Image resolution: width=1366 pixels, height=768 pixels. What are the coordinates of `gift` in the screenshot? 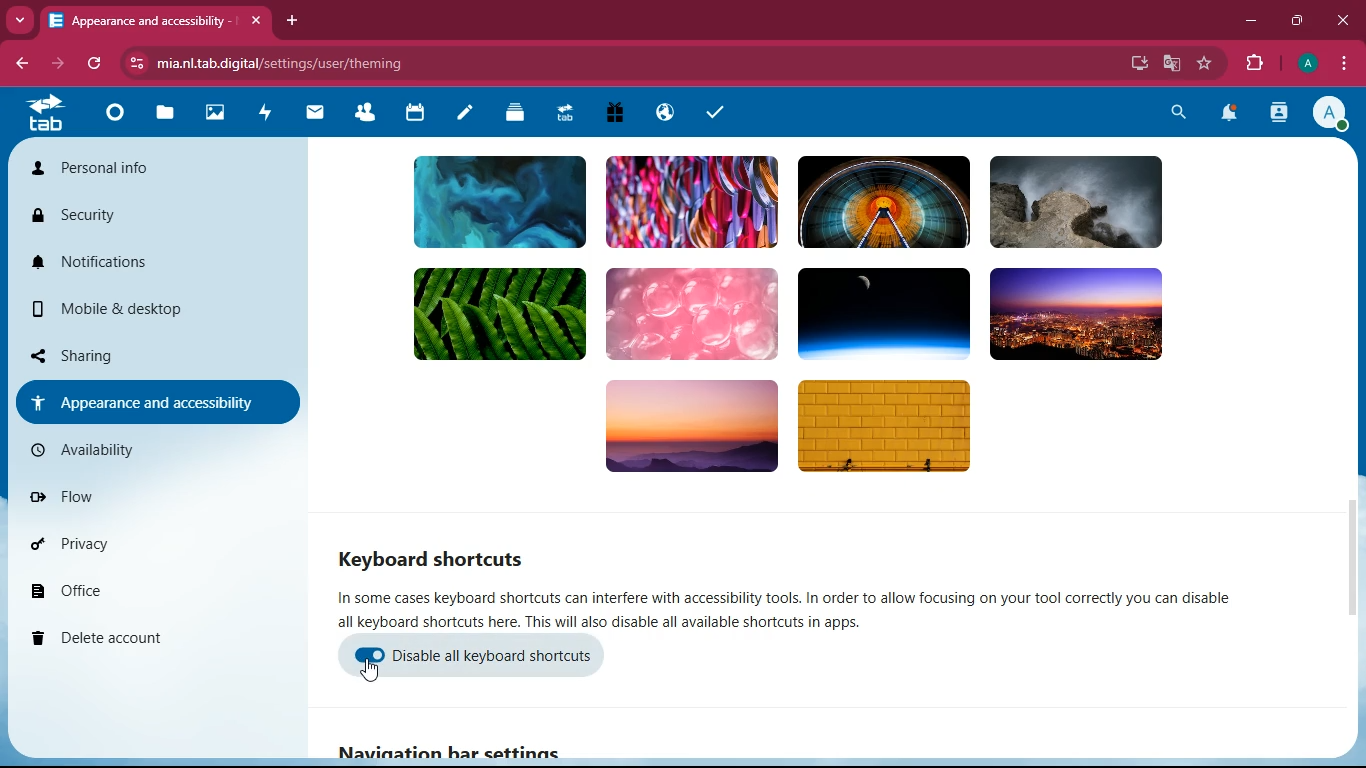 It's located at (616, 112).